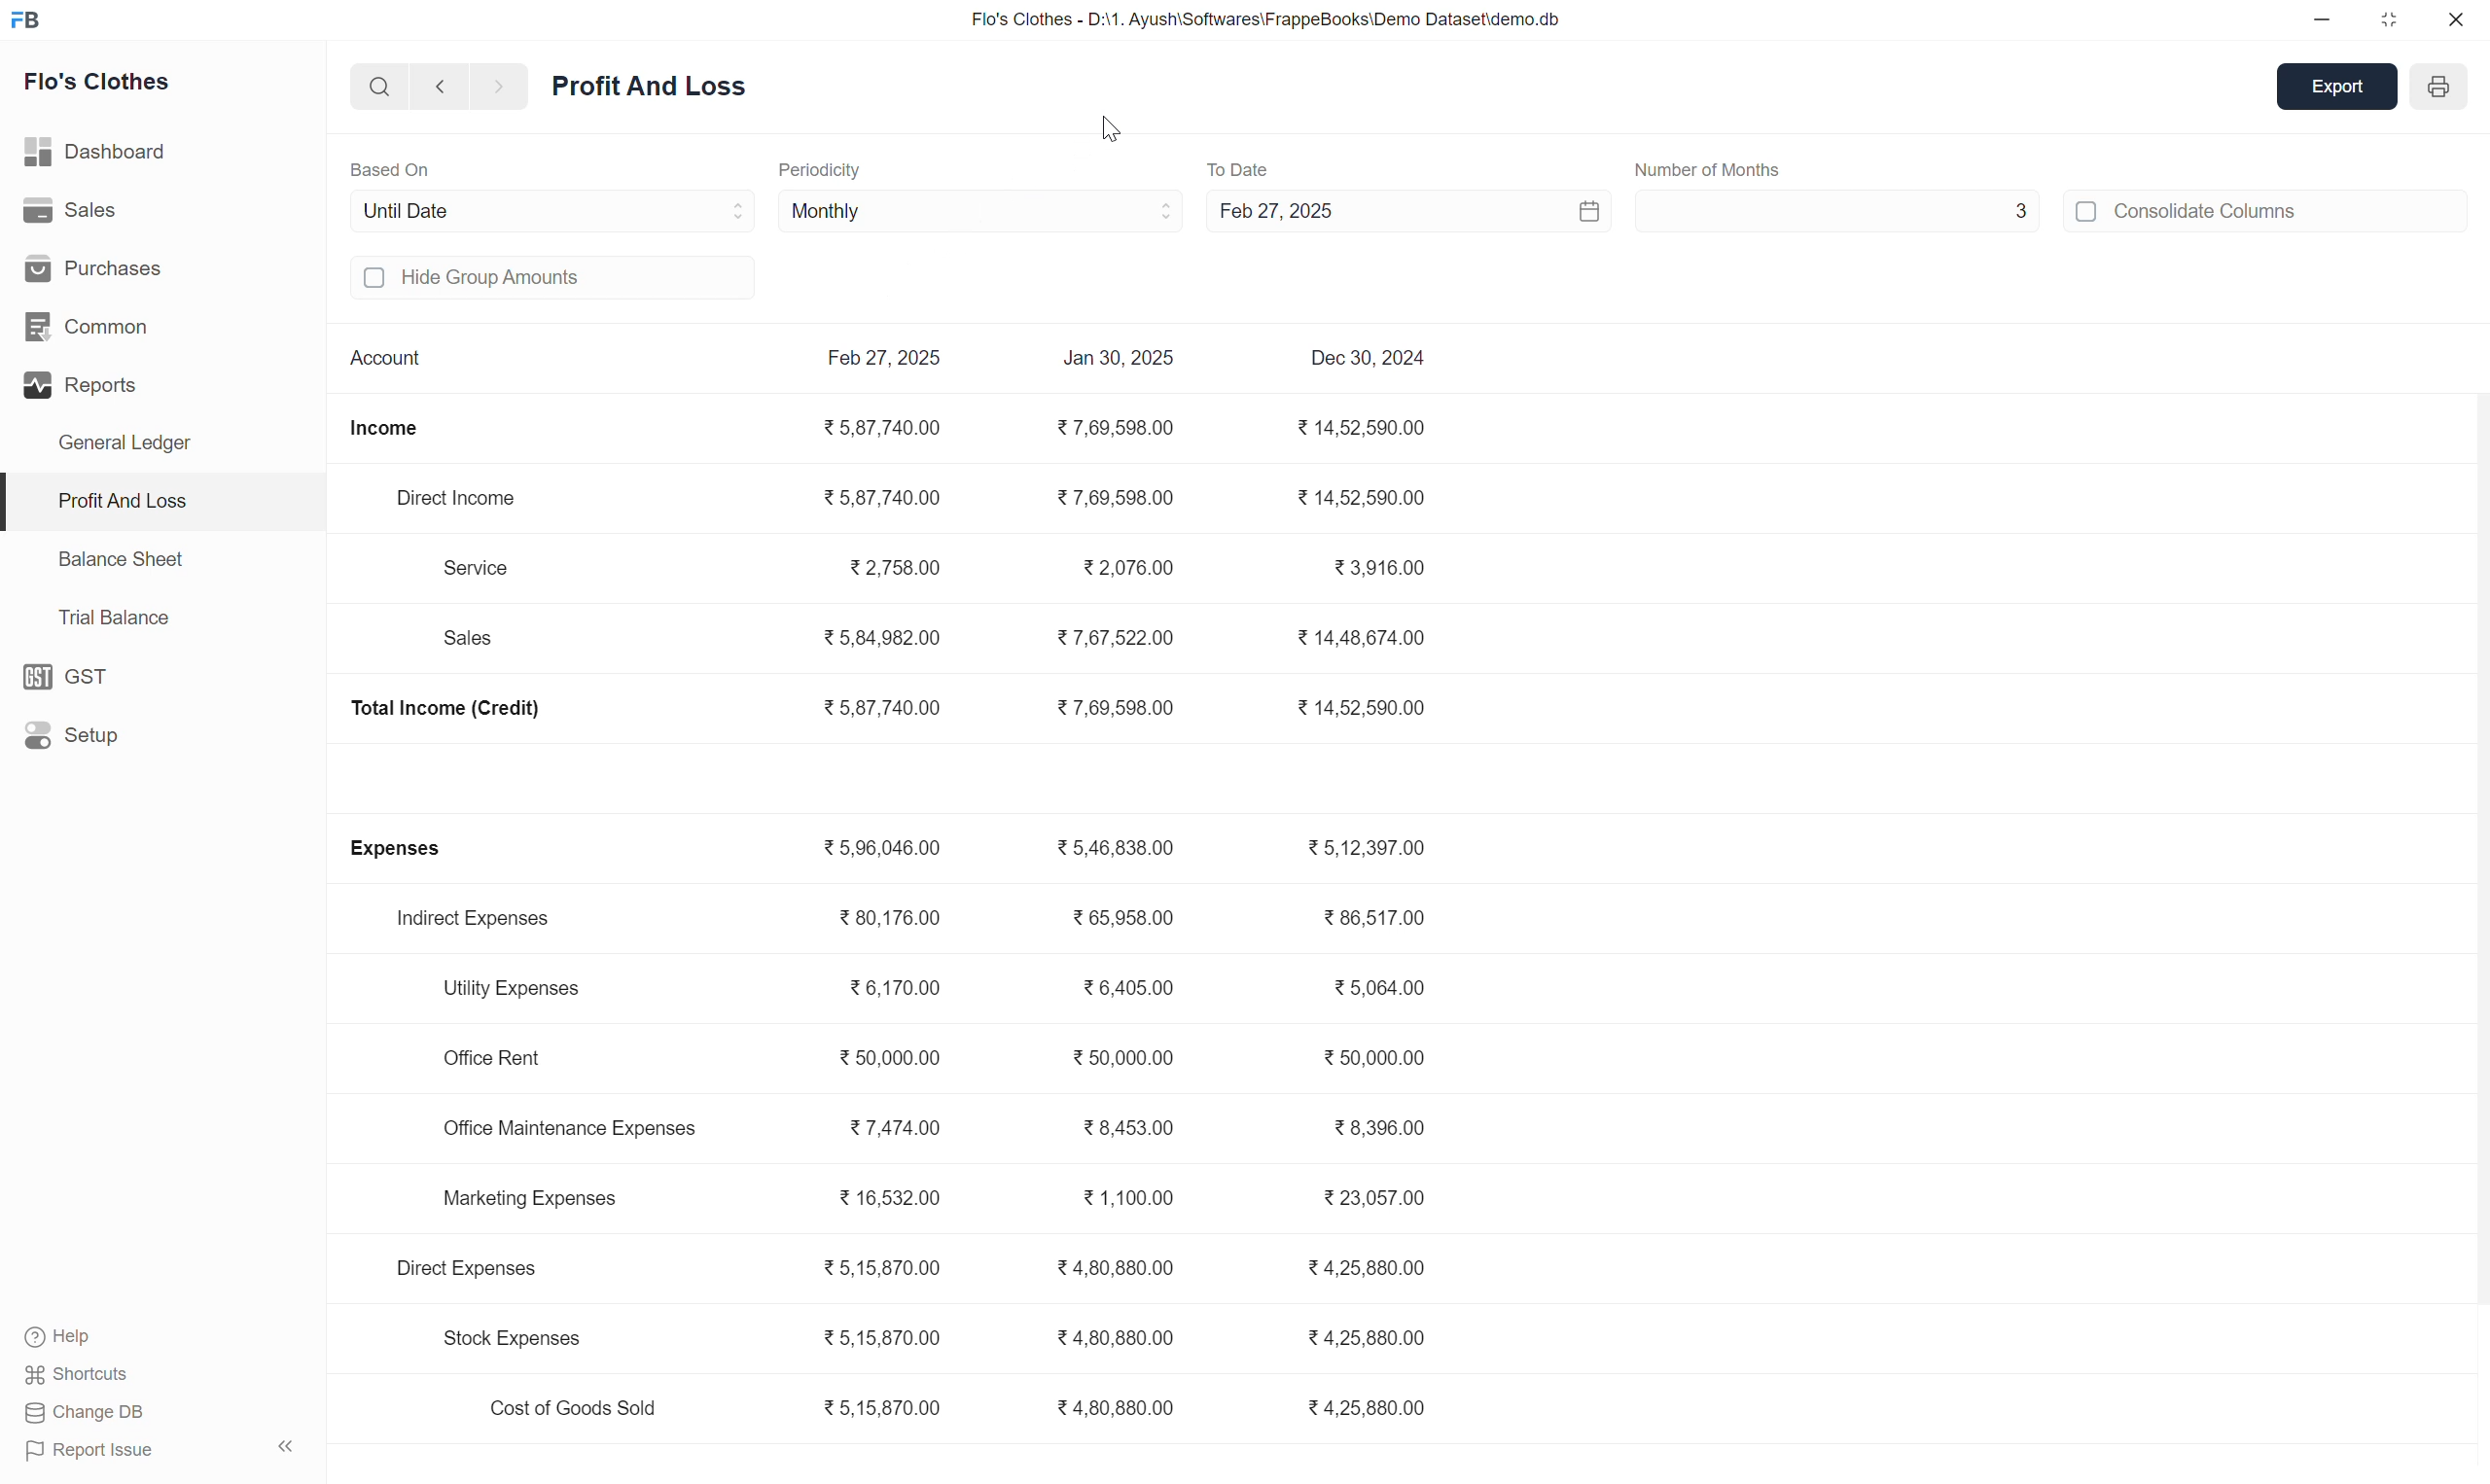 This screenshot has width=2490, height=1484. I want to click on previous, so click(439, 85).